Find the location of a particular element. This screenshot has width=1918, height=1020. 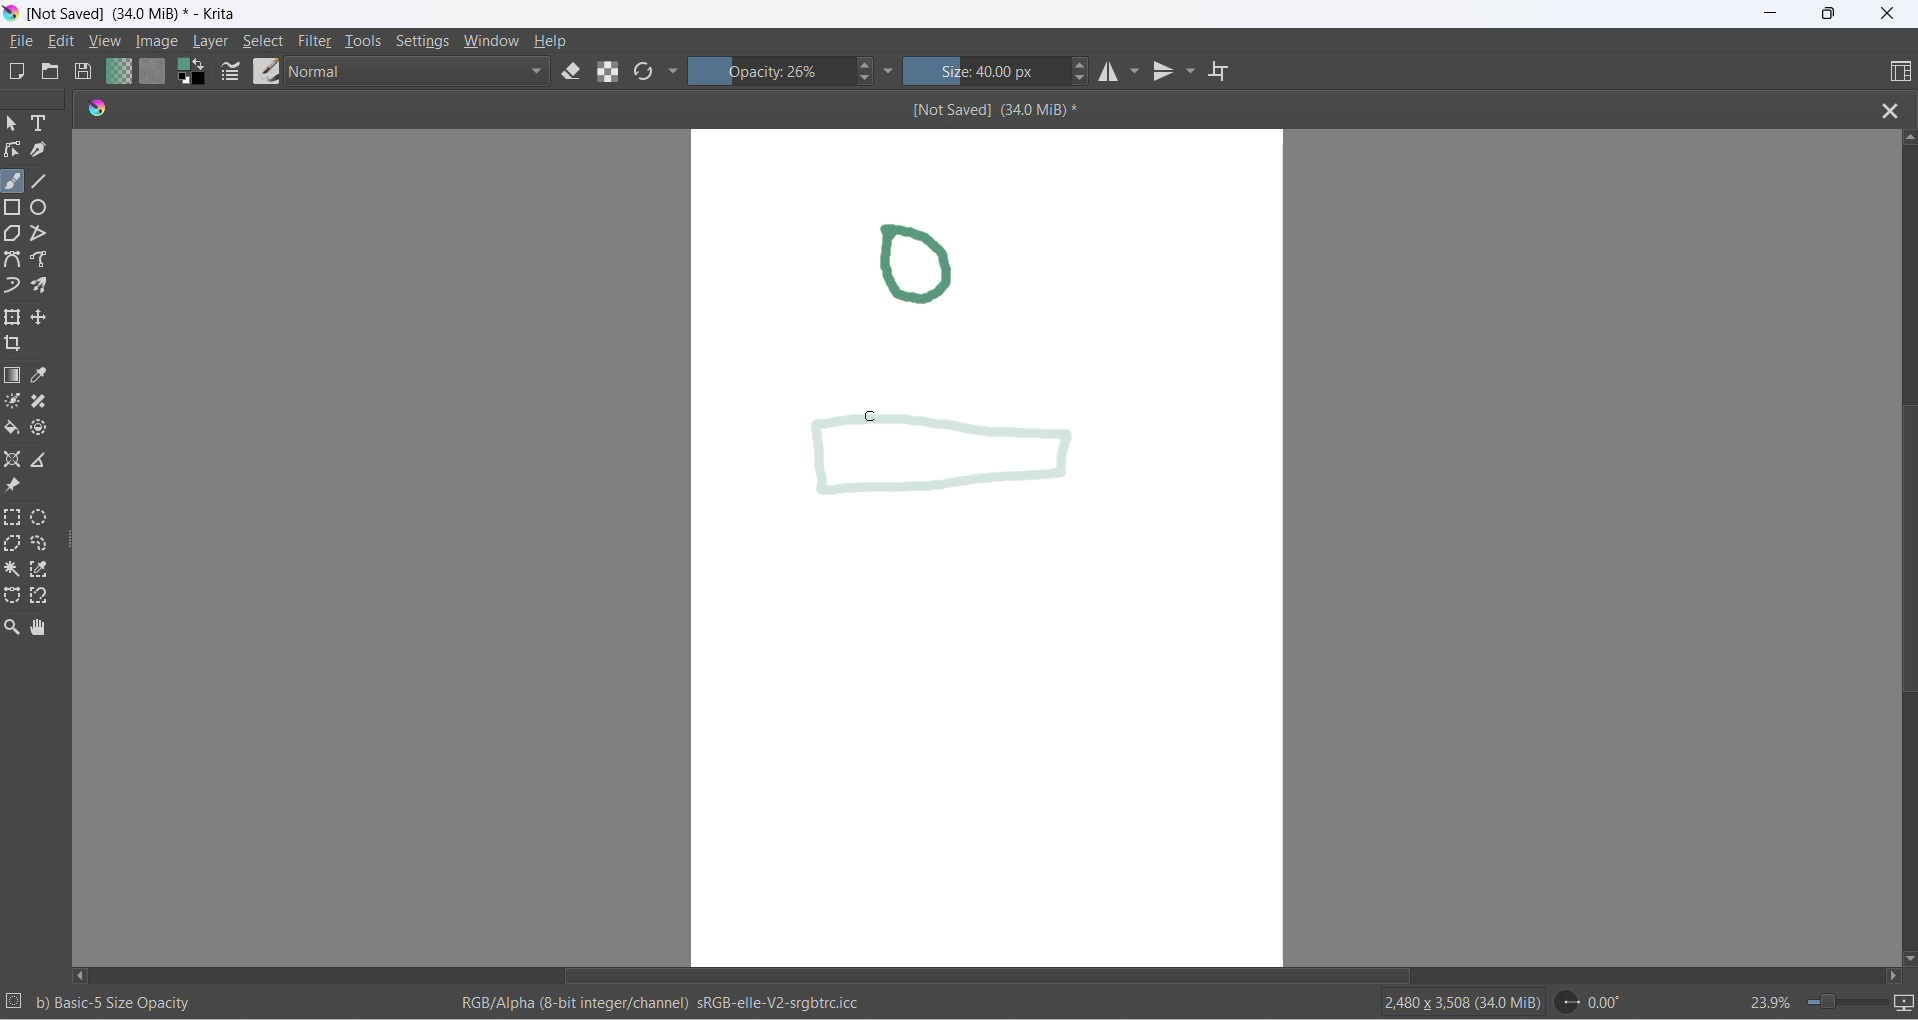

help is located at coordinates (554, 41).